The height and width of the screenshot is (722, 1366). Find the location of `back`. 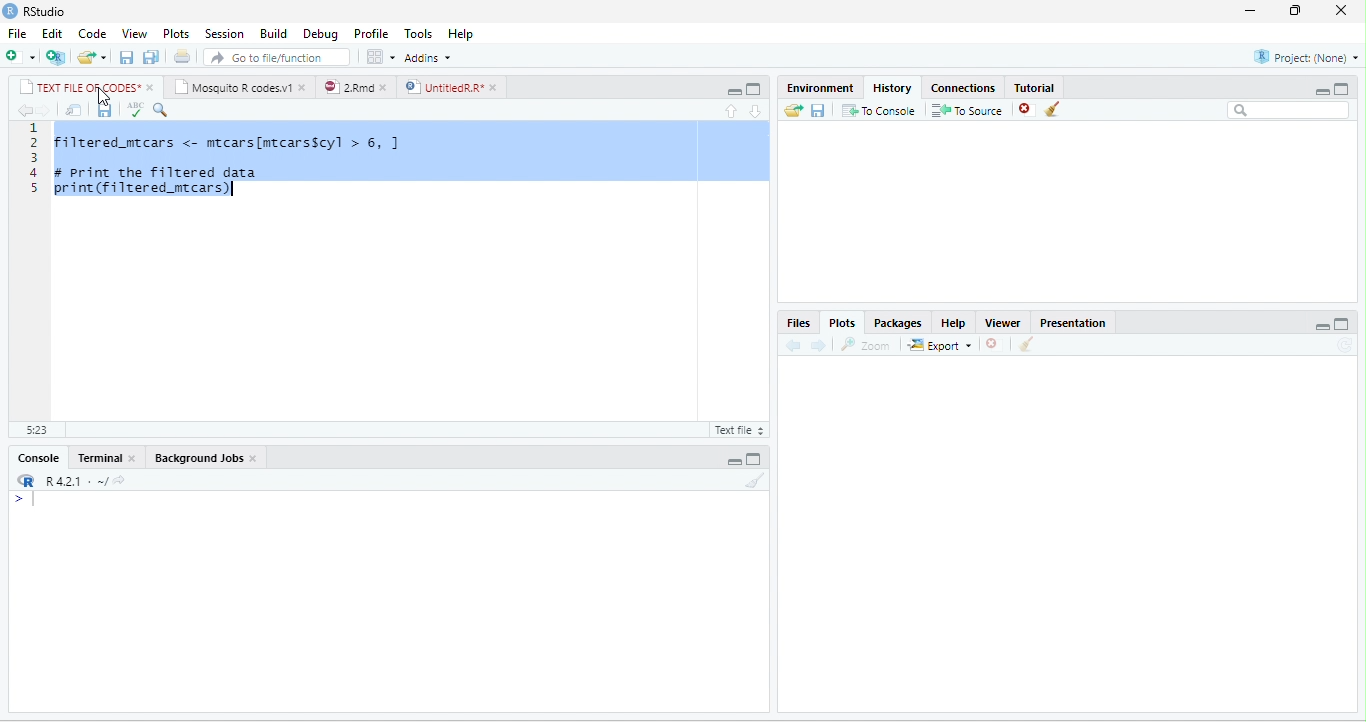

back is located at coordinates (26, 110).